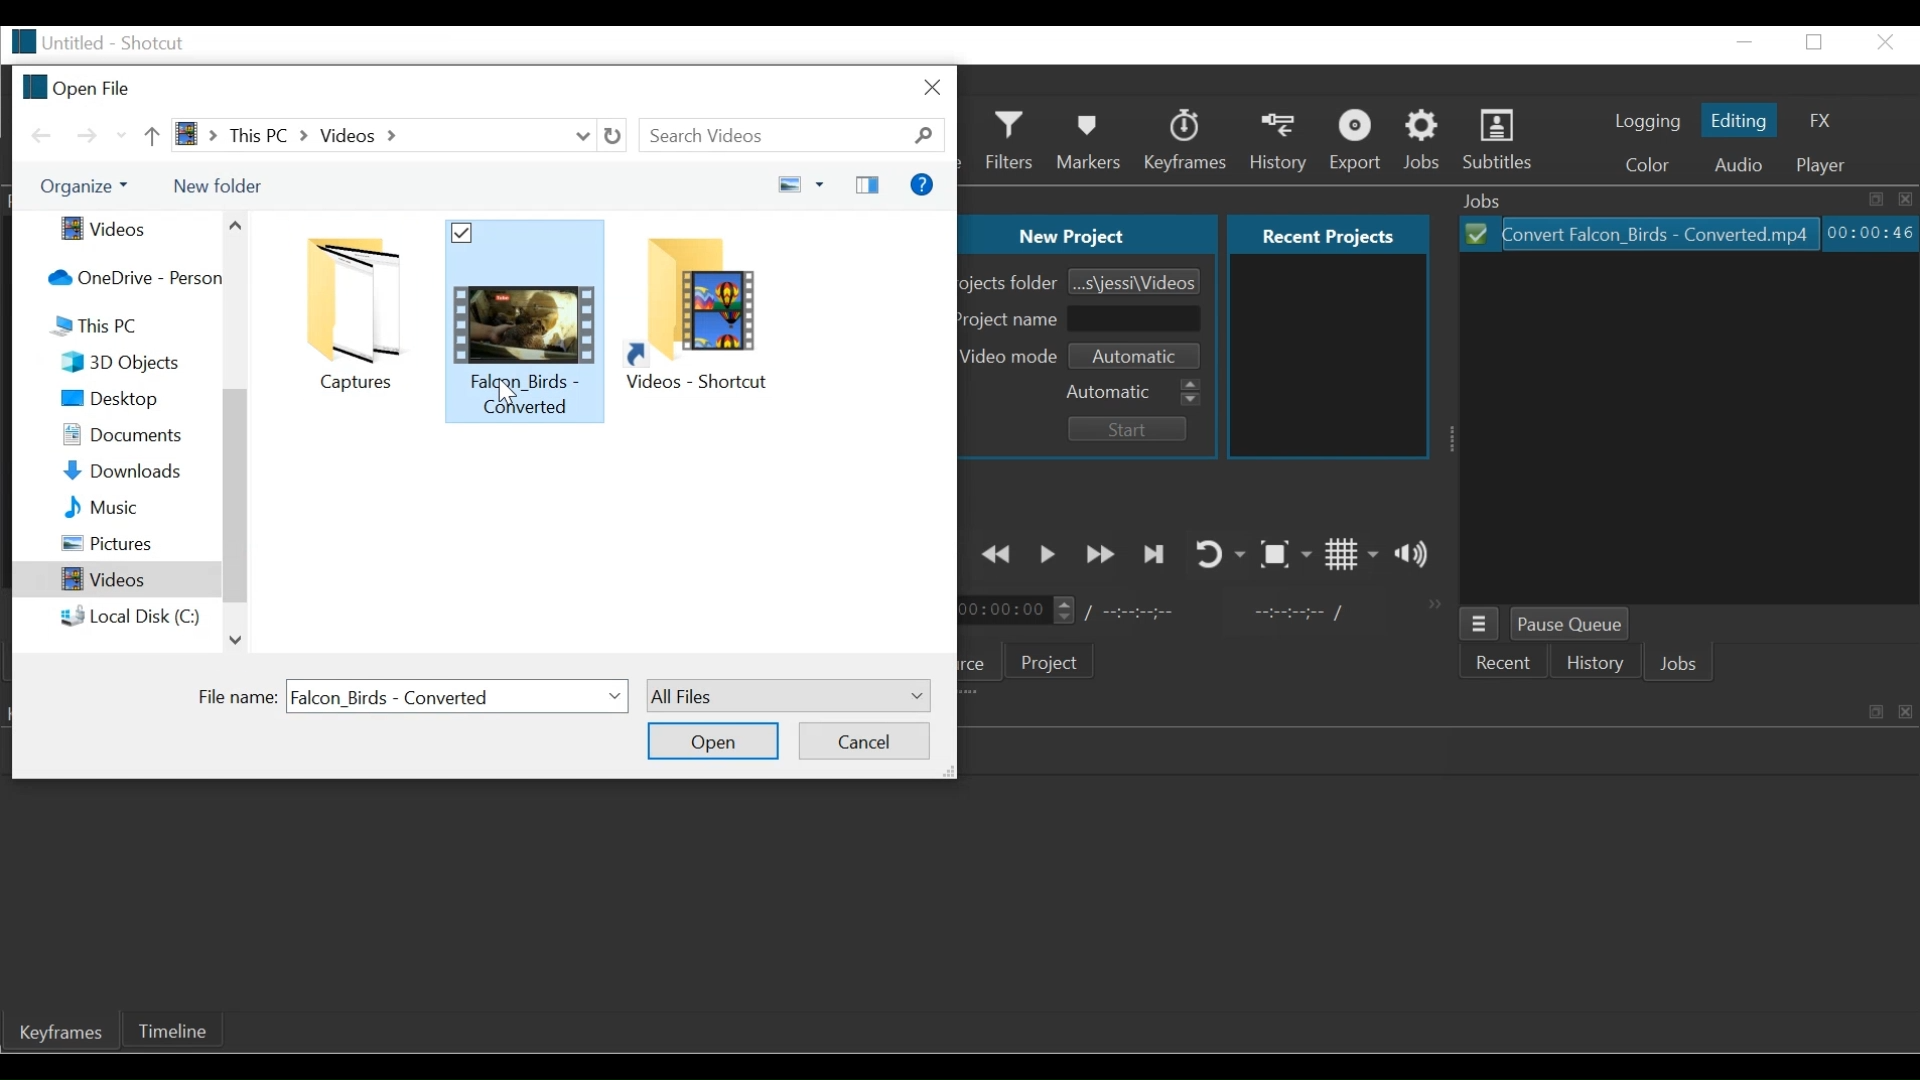 This screenshot has width=1920, height=1080. I want to click on File name, so click(55, 41).